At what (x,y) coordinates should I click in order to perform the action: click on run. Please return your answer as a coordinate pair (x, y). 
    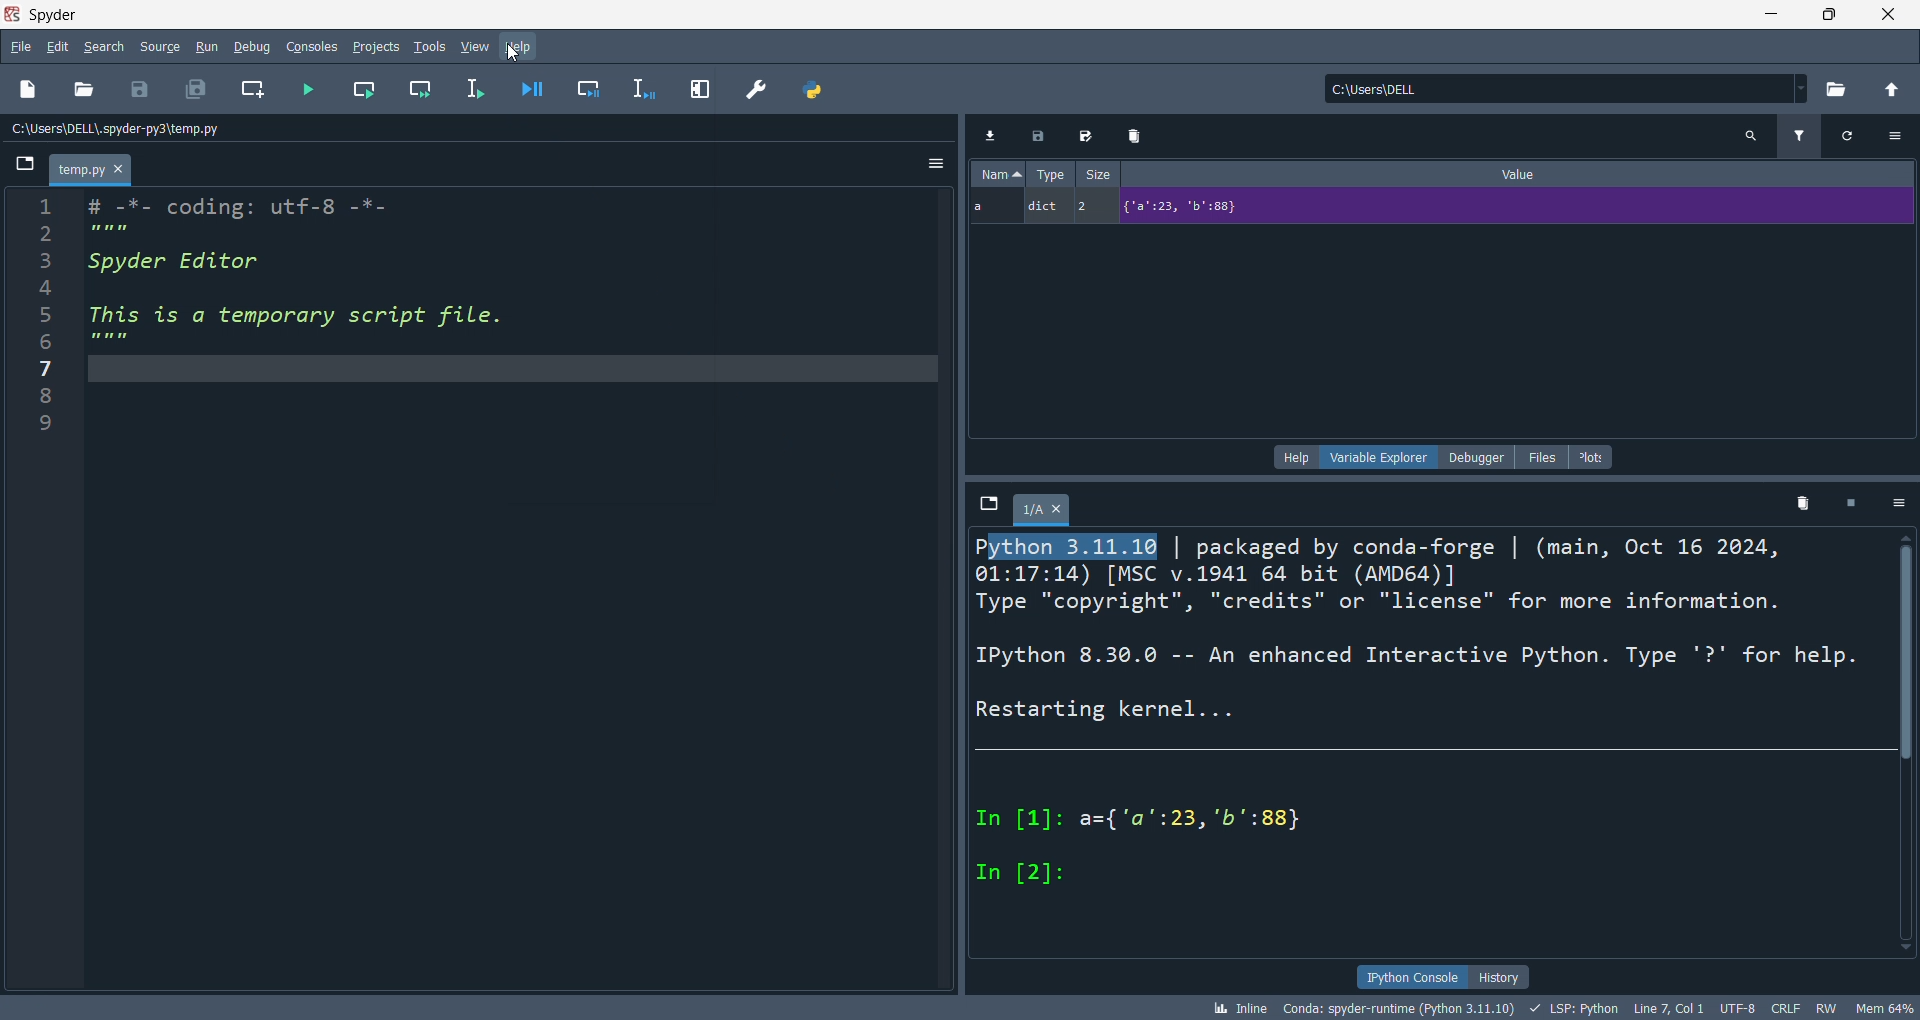
    Looking at the image, I should click on (204, 47).